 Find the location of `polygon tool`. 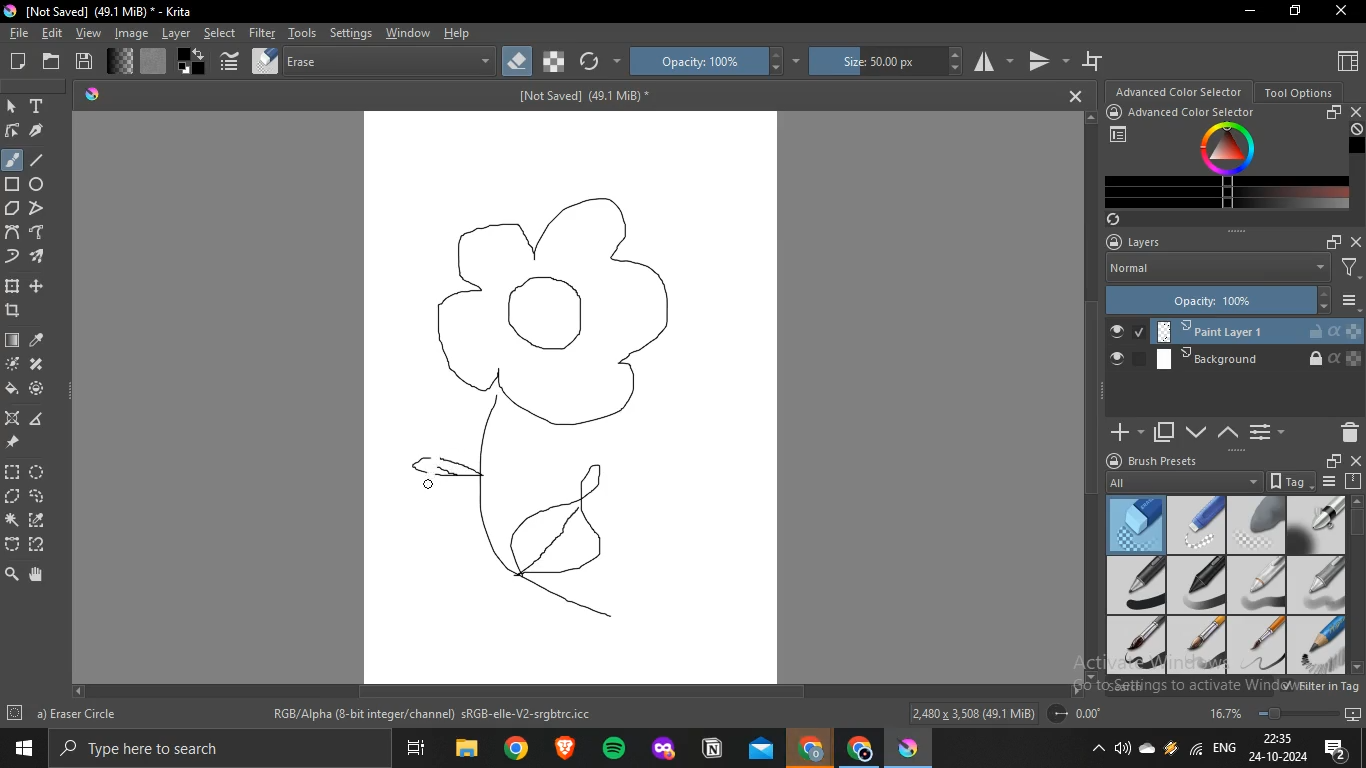

polygon tool is located at coordinates (14, 207).